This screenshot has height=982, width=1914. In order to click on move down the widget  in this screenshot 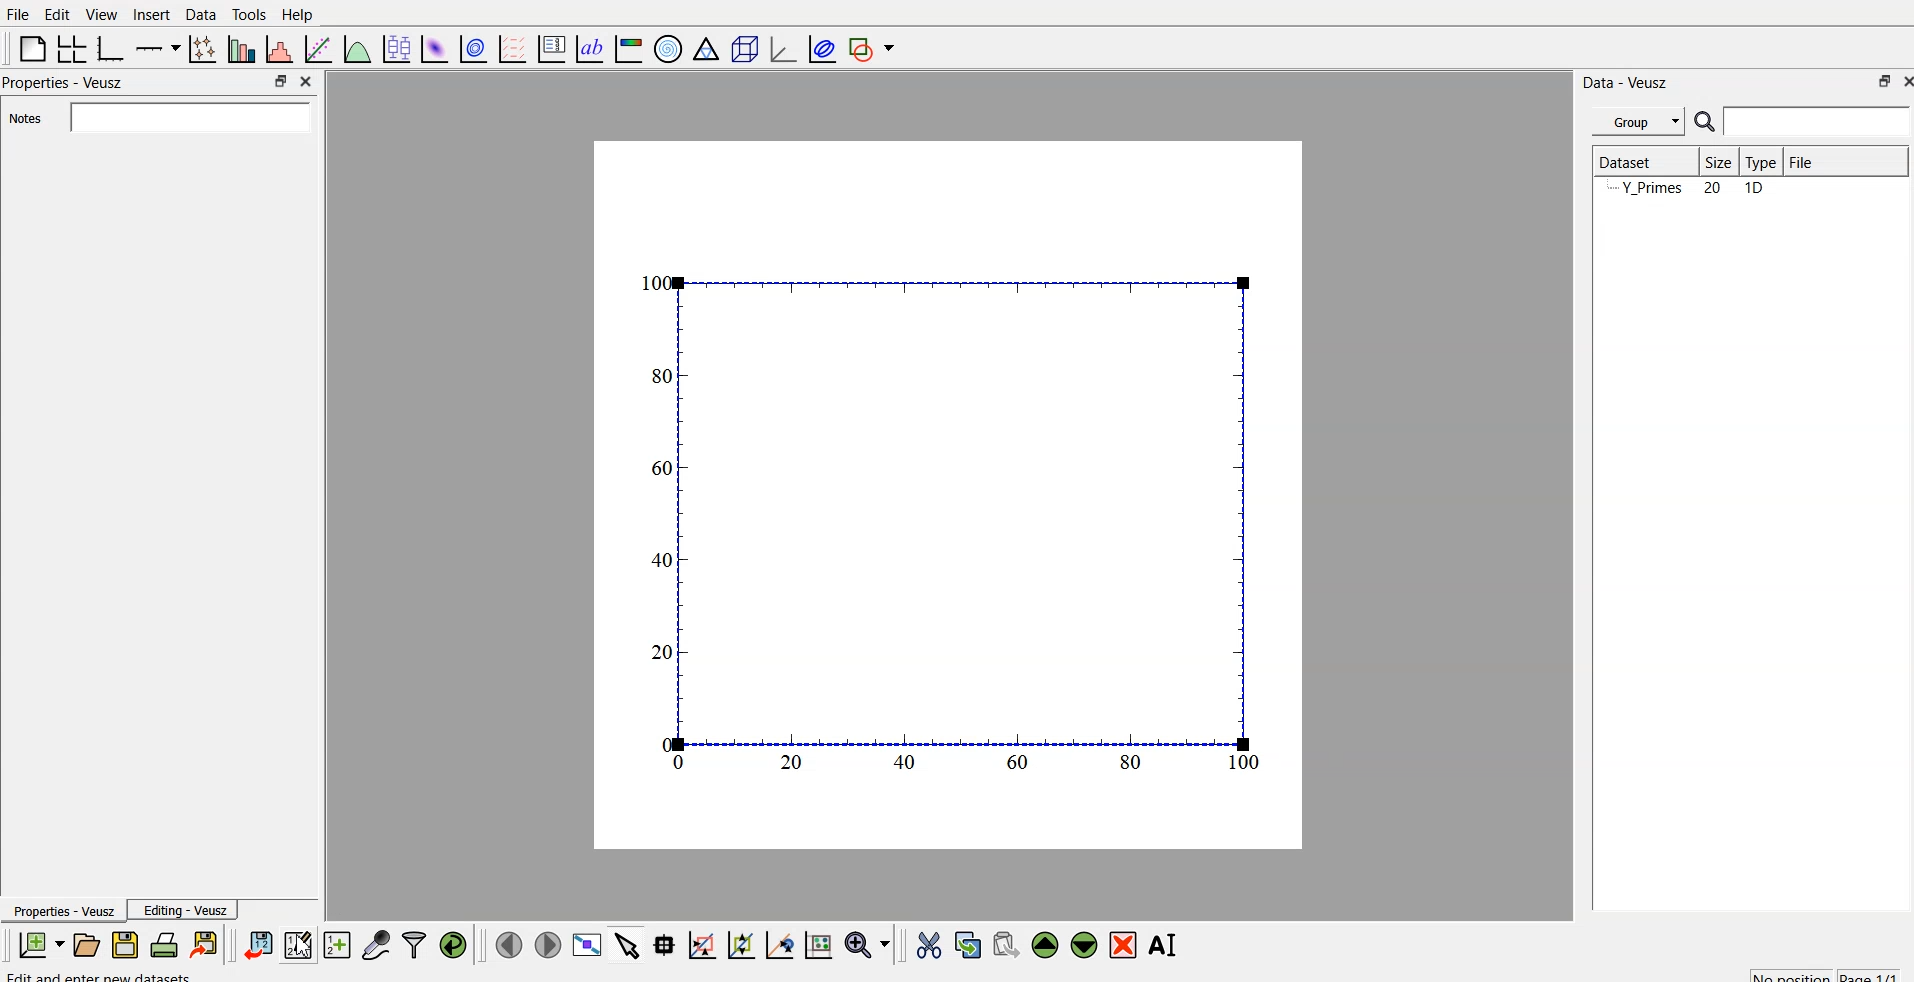, I will do `click(1082, 945)`.